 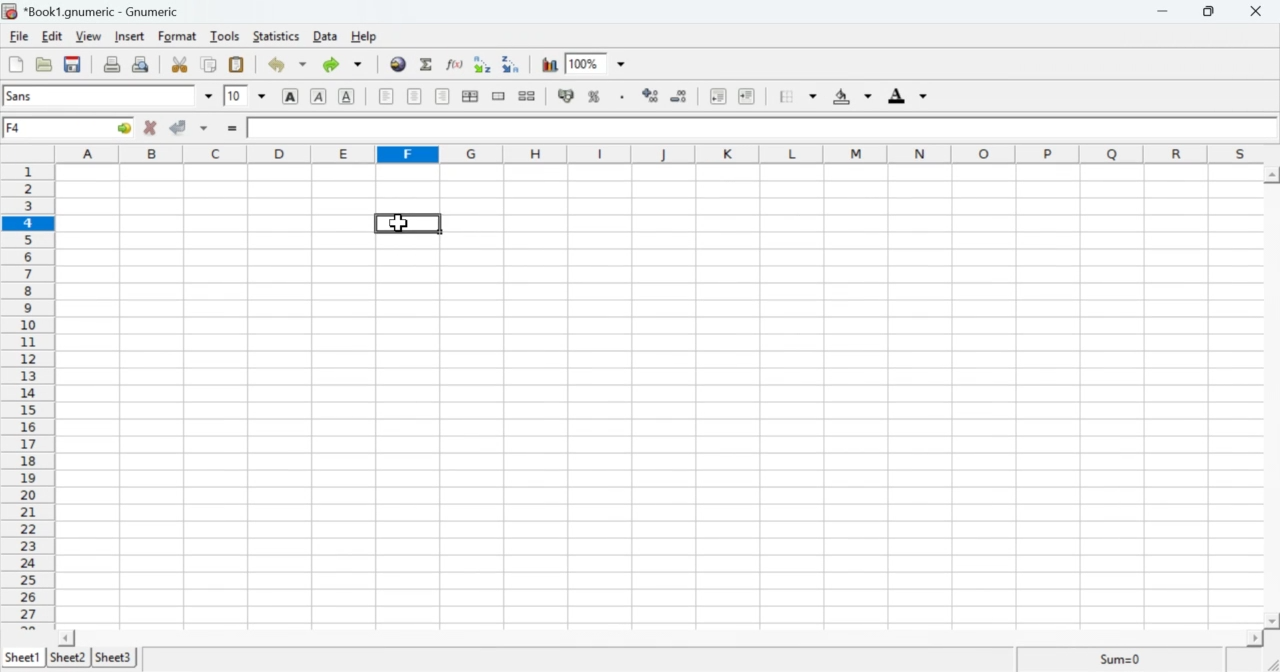 What do you see at coordinates (426, 63) in the screenshot?
I see `Sum` at bounding box center [426, 63].